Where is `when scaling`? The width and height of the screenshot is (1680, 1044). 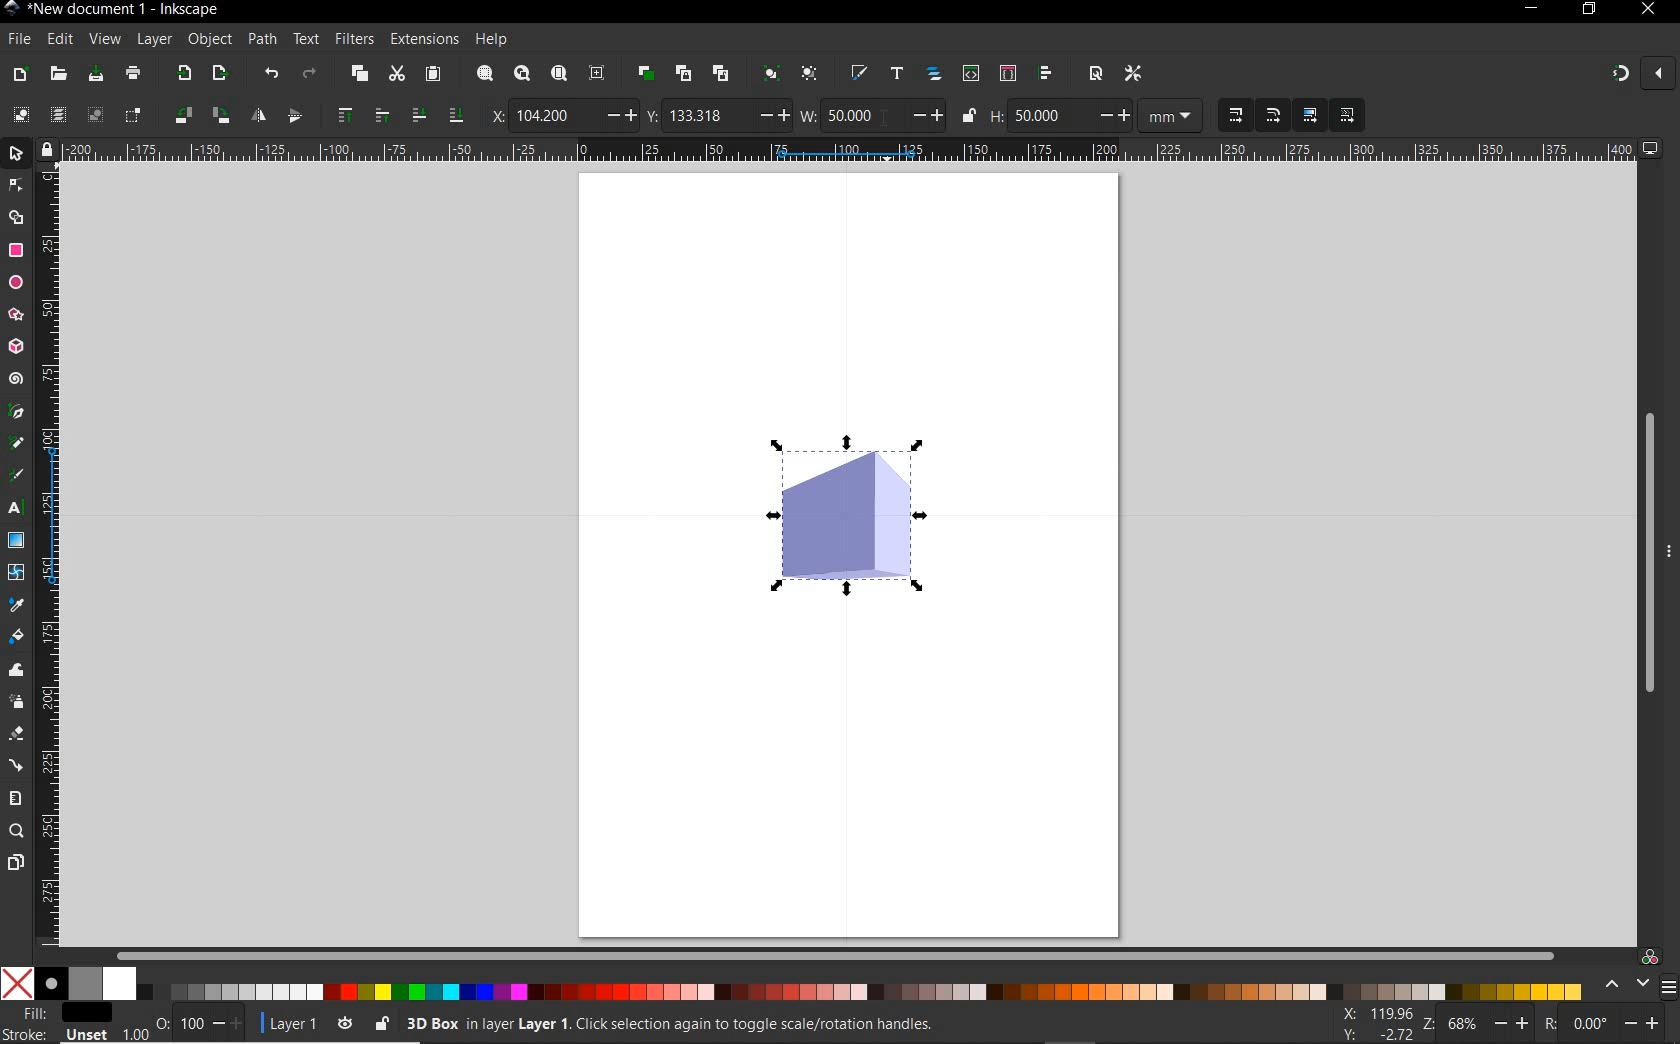 when scaling is located at coordinates (1273, 115).